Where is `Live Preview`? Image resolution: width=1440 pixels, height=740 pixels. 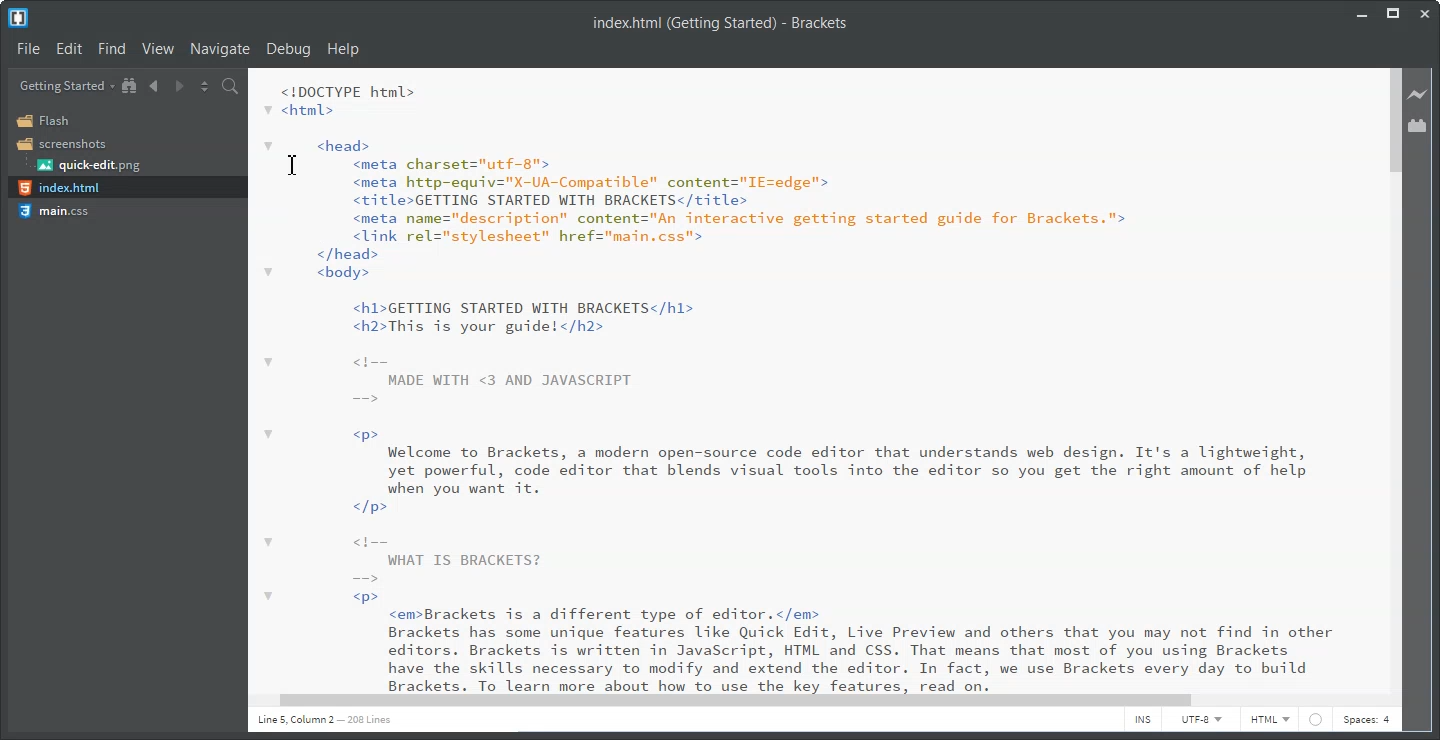 Live Preview is located at coordinates (1420, 94).